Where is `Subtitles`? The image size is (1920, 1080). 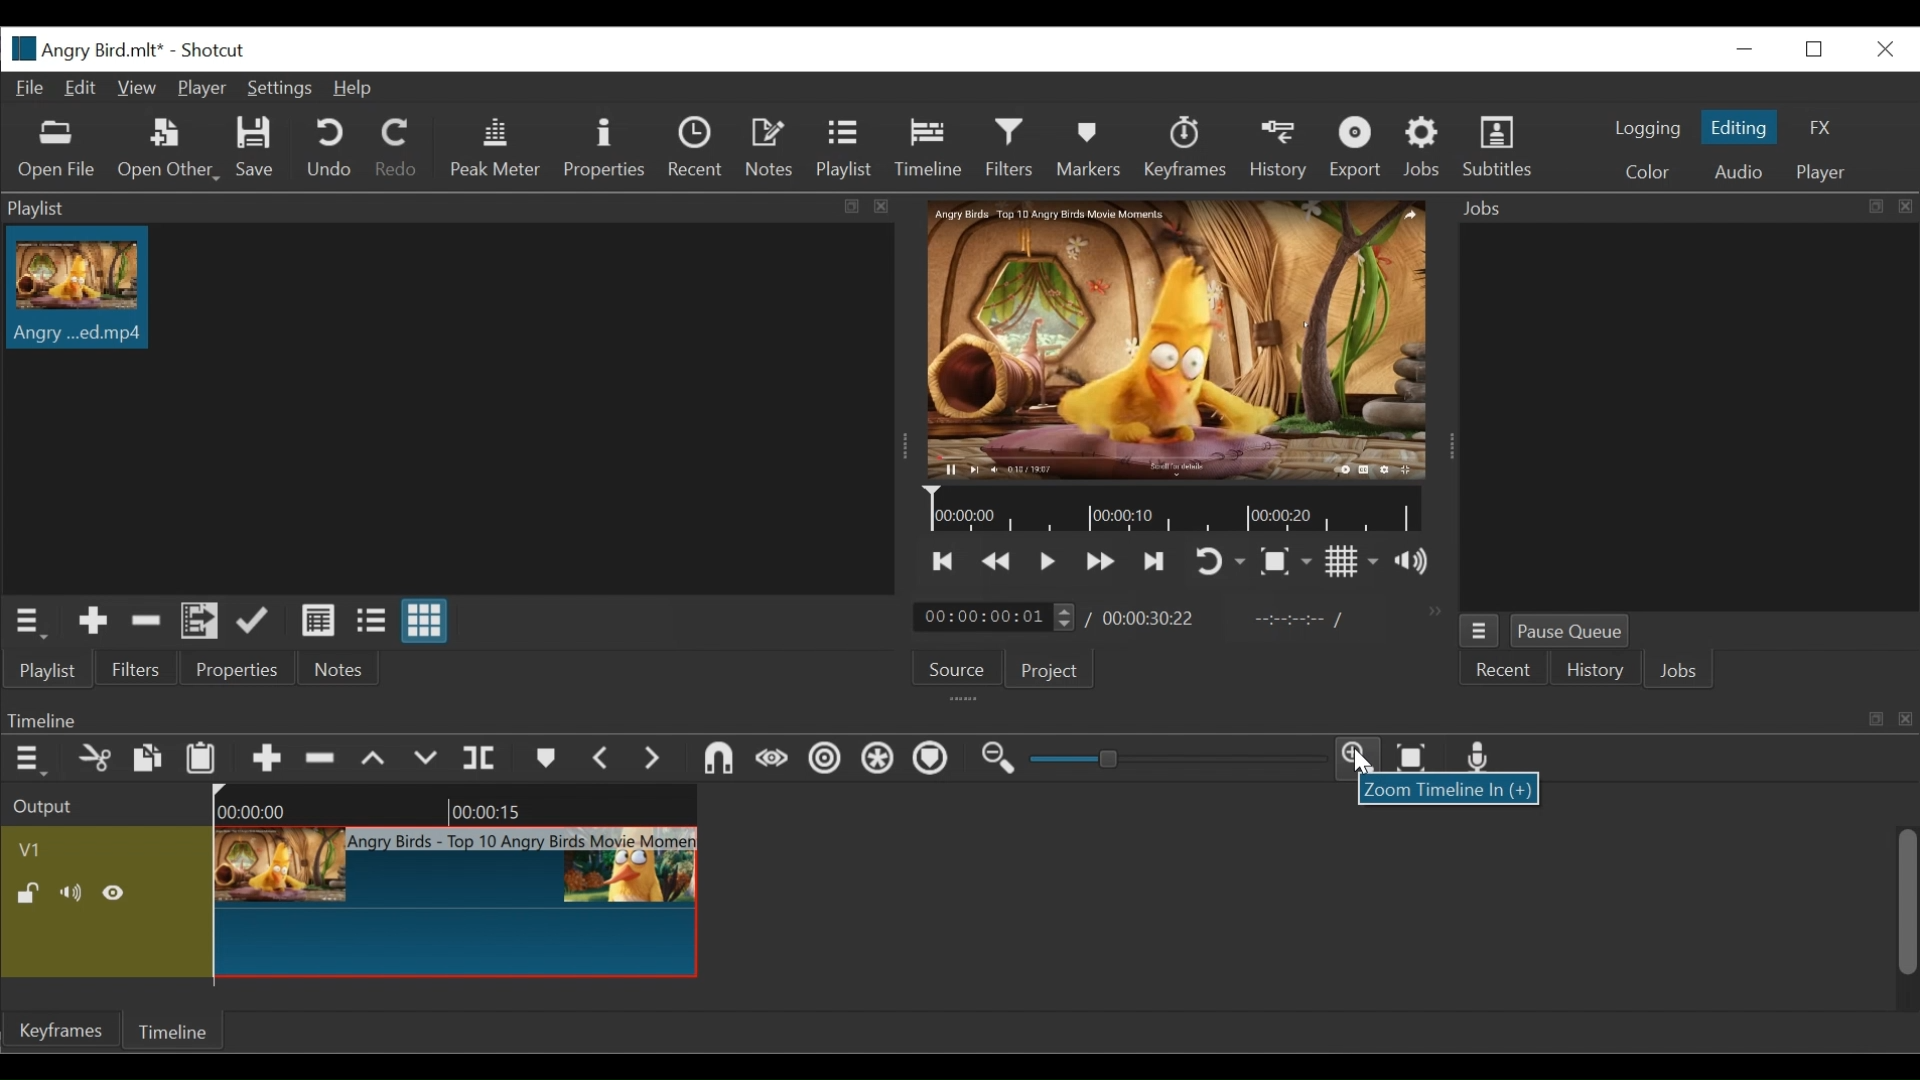
Subtitles is located at coordinates (1499, 147).